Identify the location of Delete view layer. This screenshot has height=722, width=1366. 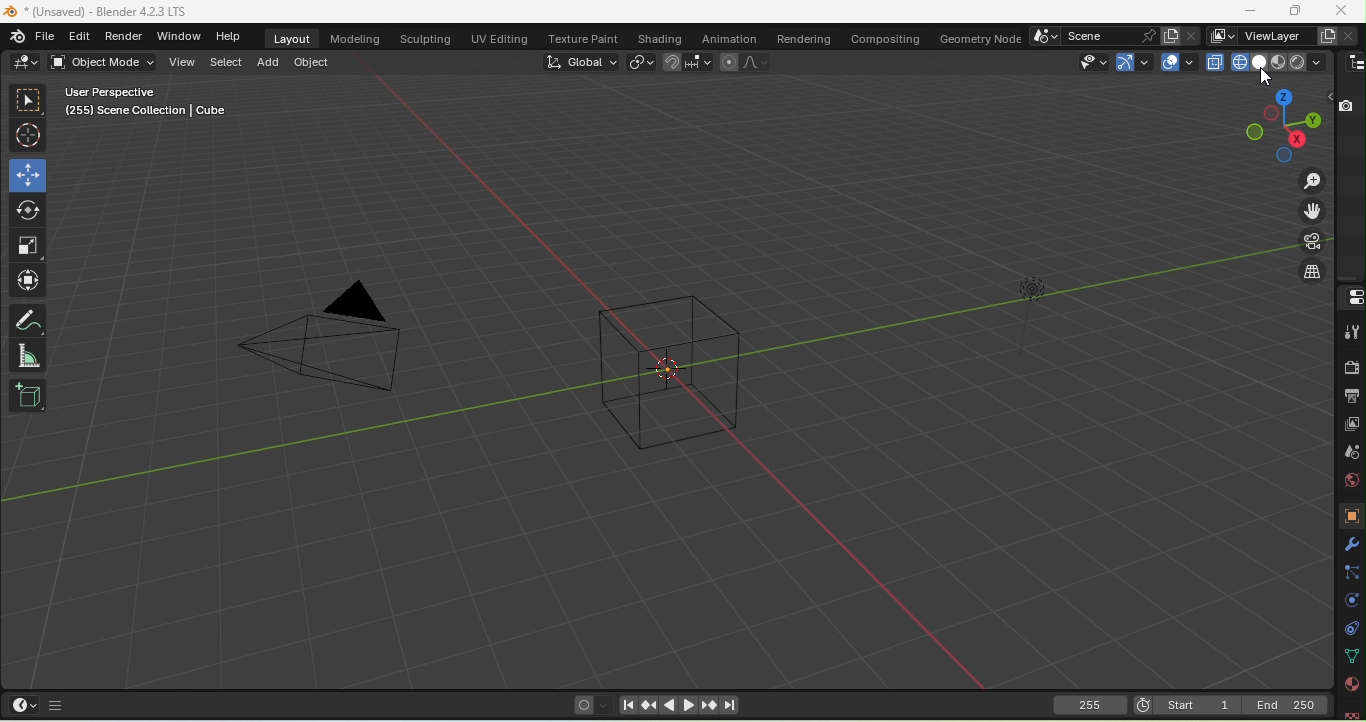
(1351, 34).